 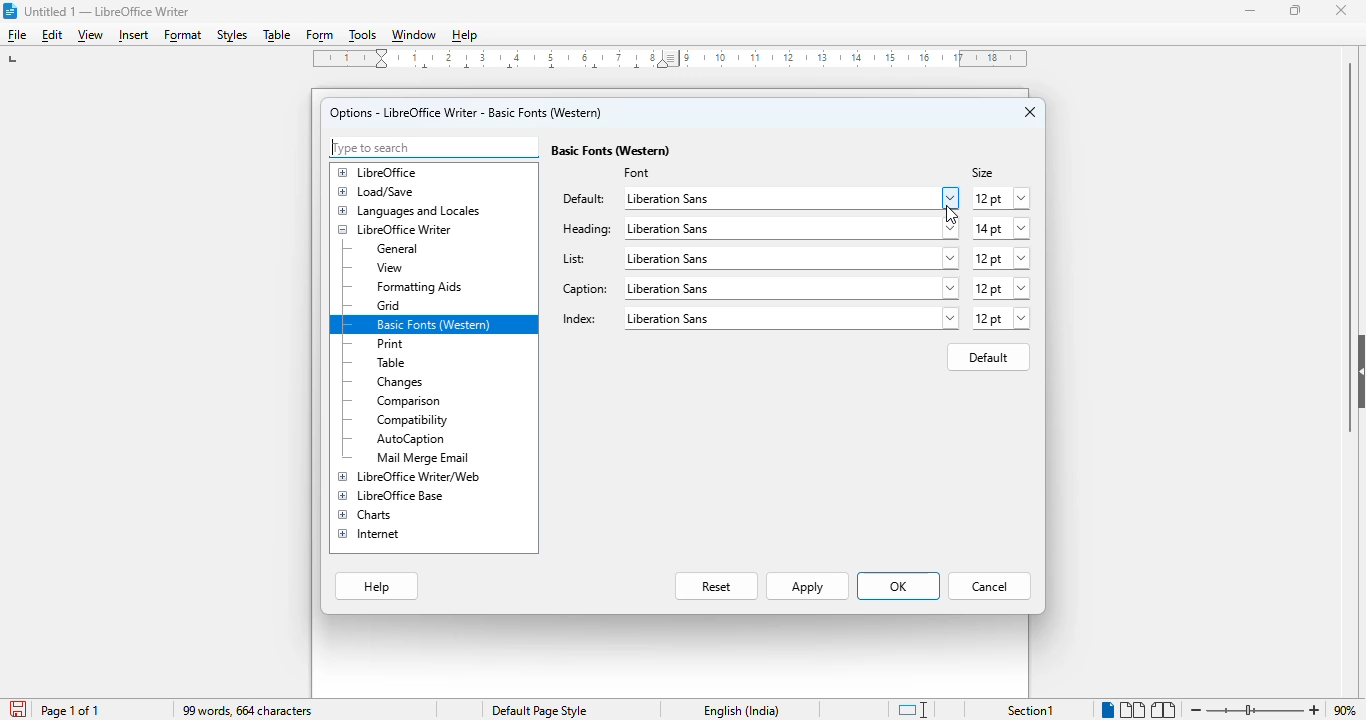 I want to click on liberation sans, so click(x=791, y=258).